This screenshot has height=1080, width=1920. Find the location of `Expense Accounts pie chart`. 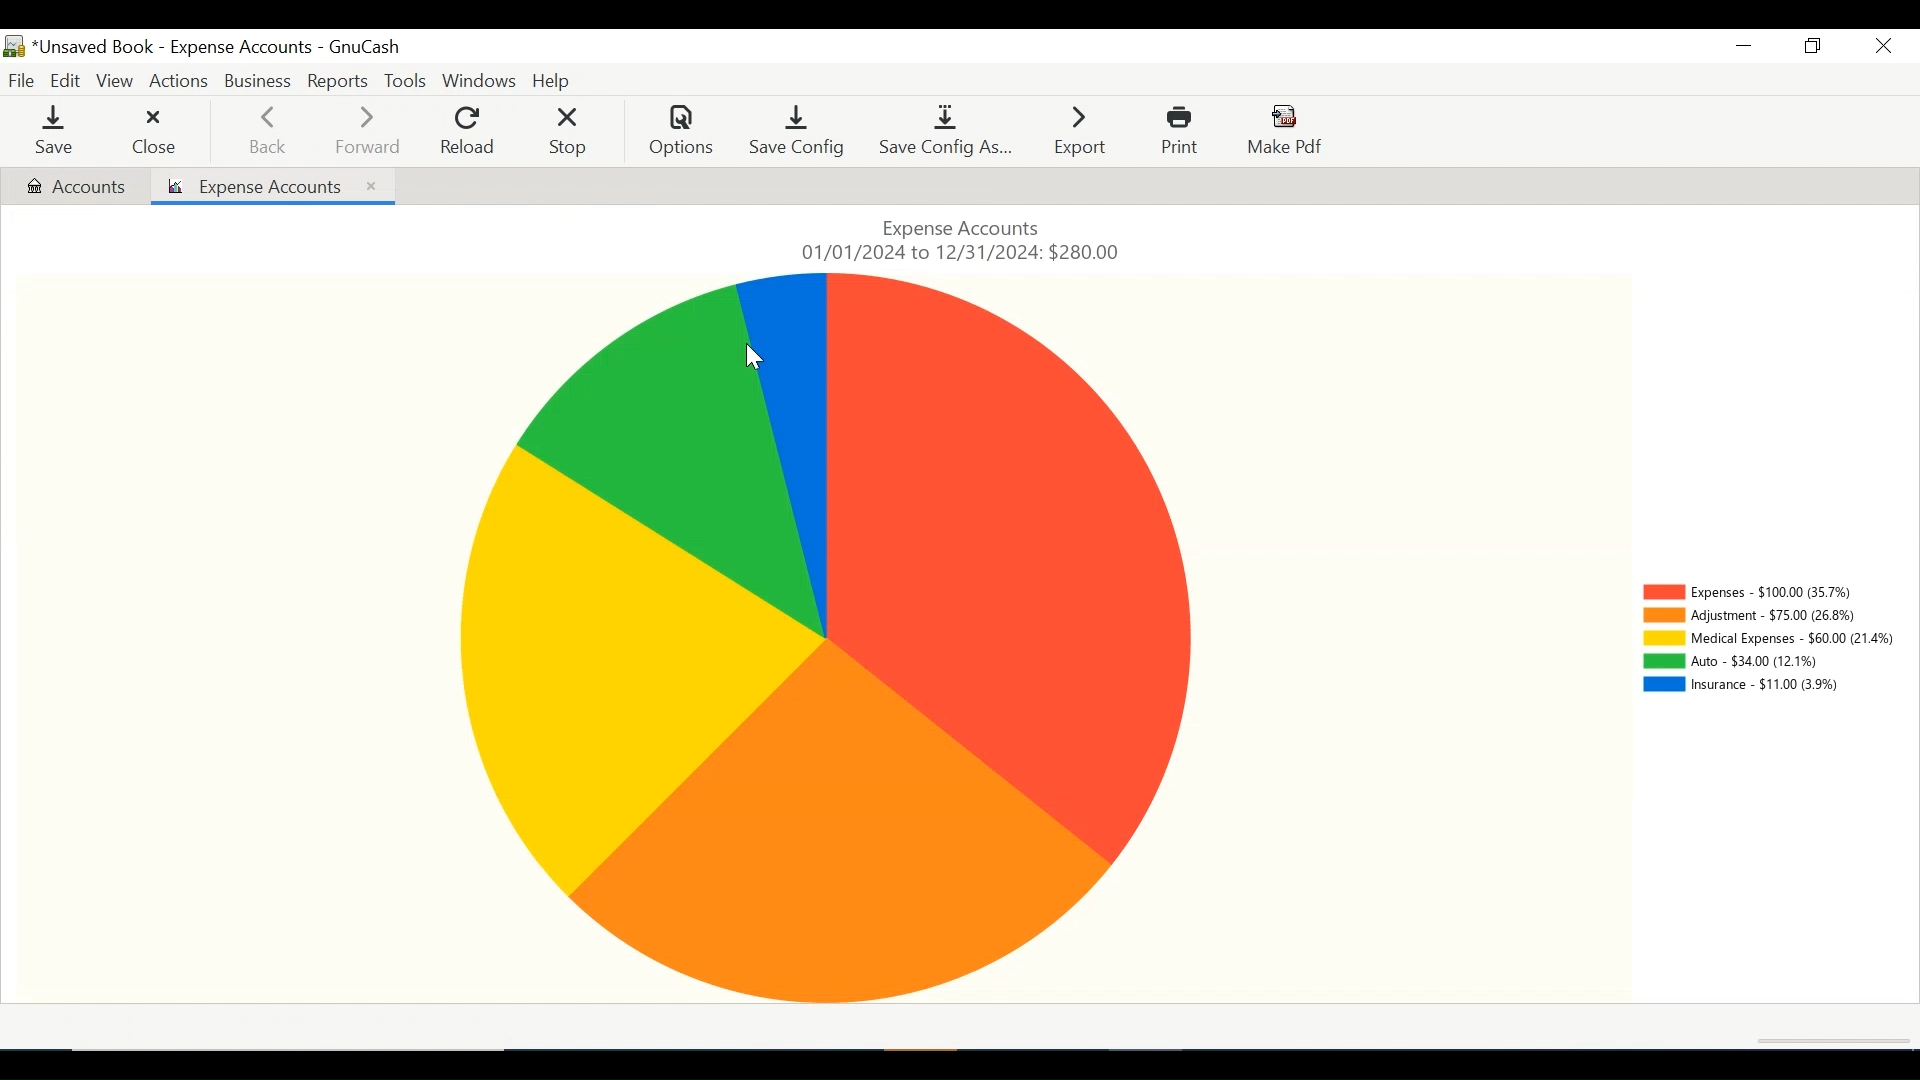

Expense Accounts pie chart is located at coordinates (962, 607).